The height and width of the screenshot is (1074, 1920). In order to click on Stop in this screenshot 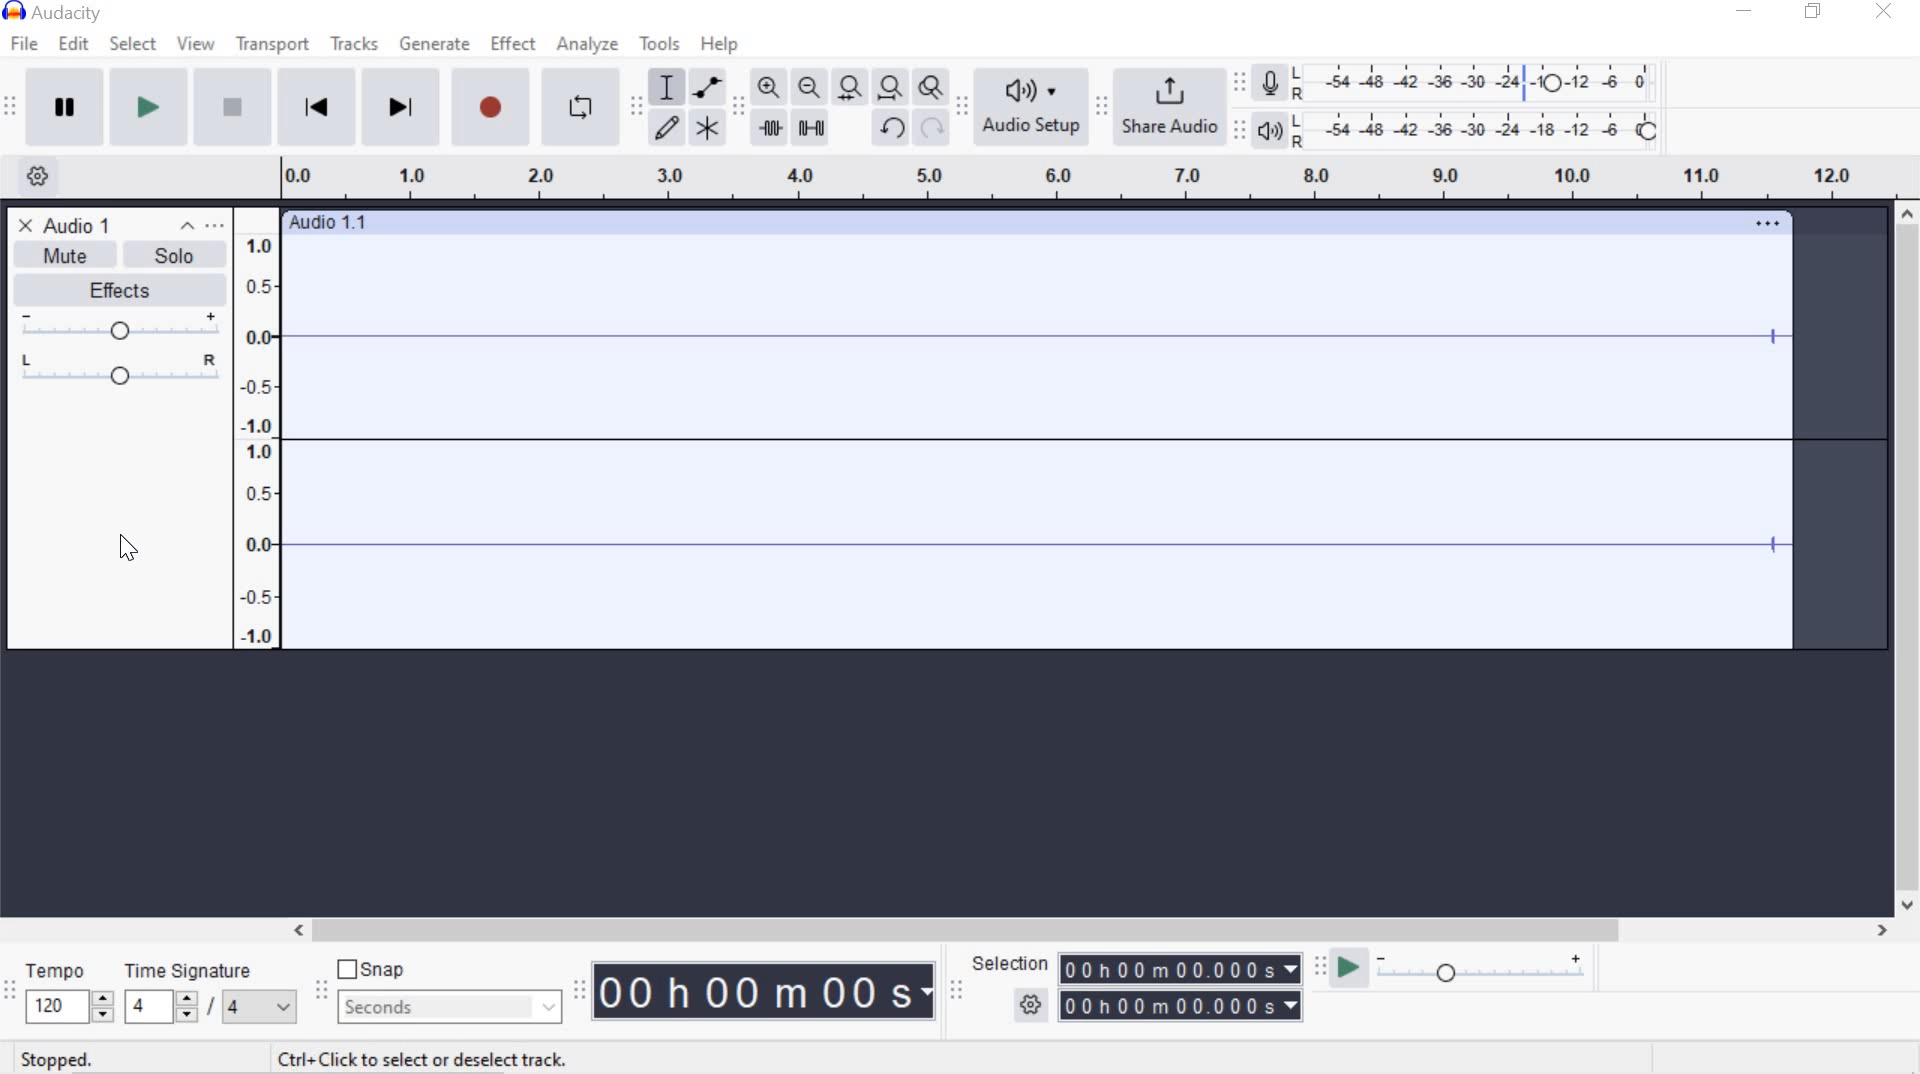, I will do `click(230, 109)`.